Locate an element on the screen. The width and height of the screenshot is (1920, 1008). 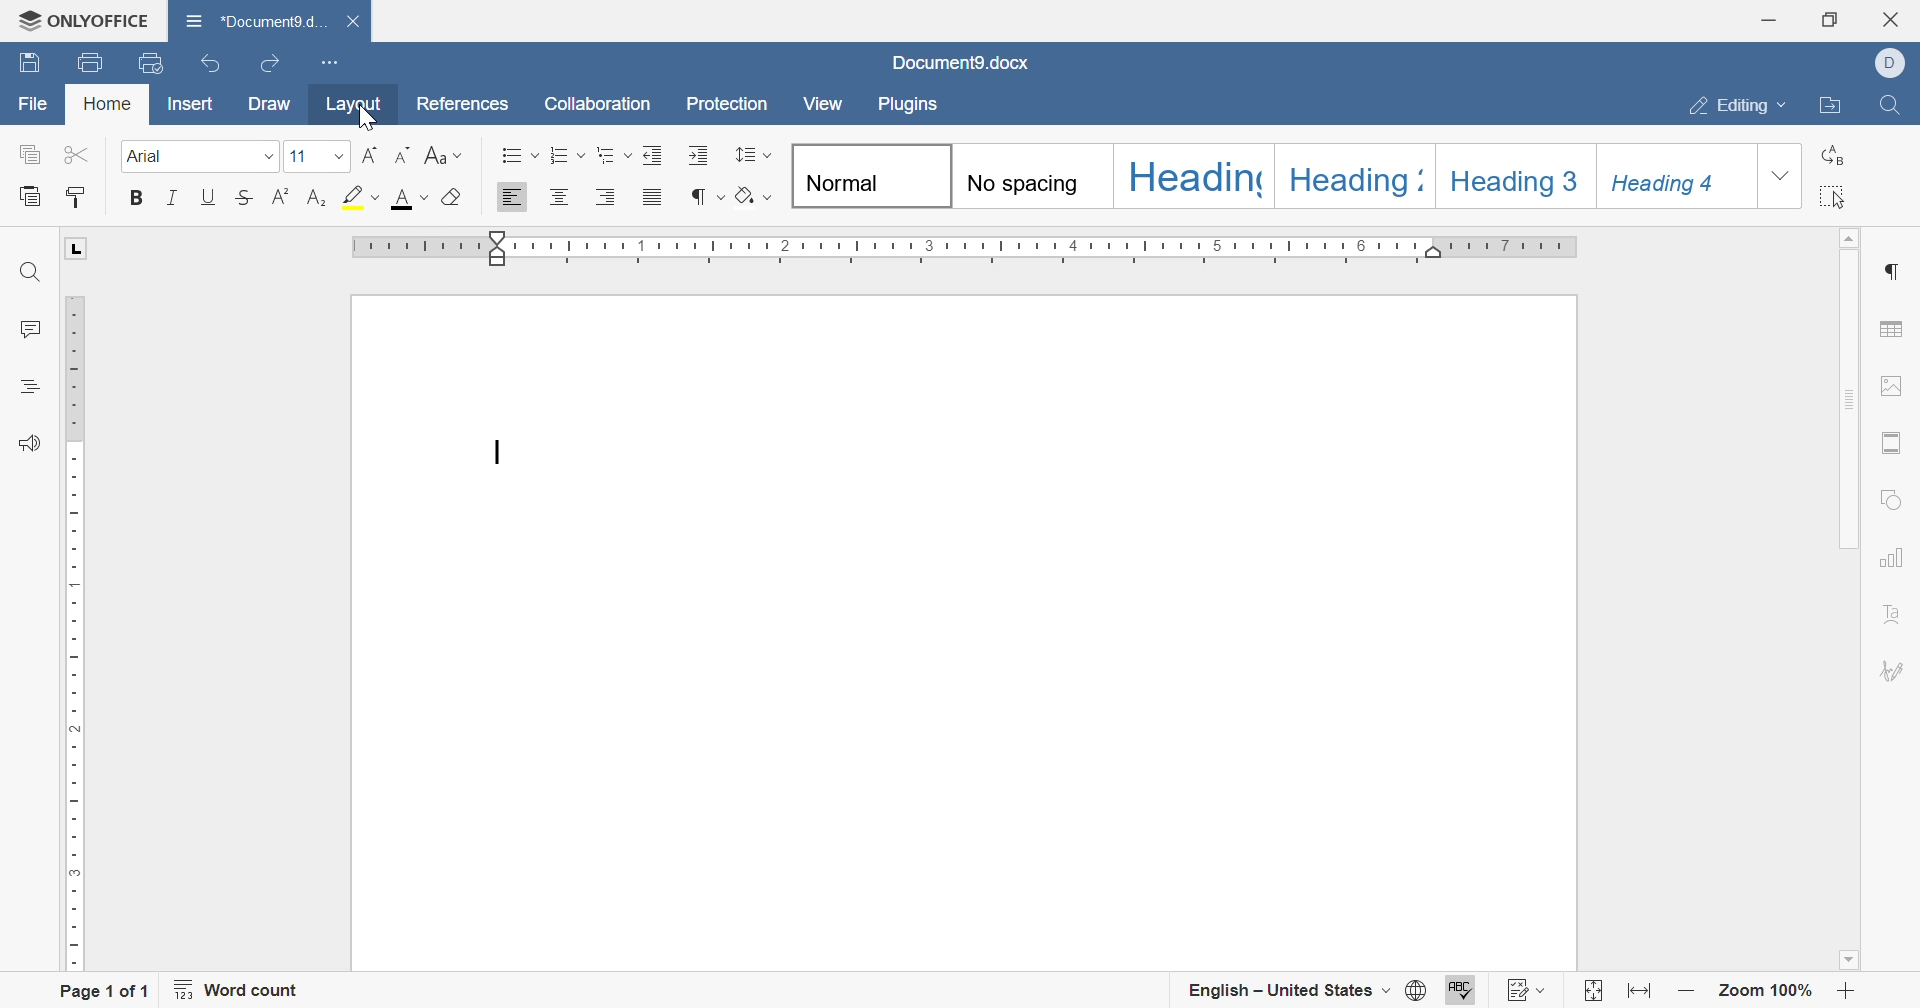
ruler is located at coordinates (967, 251).